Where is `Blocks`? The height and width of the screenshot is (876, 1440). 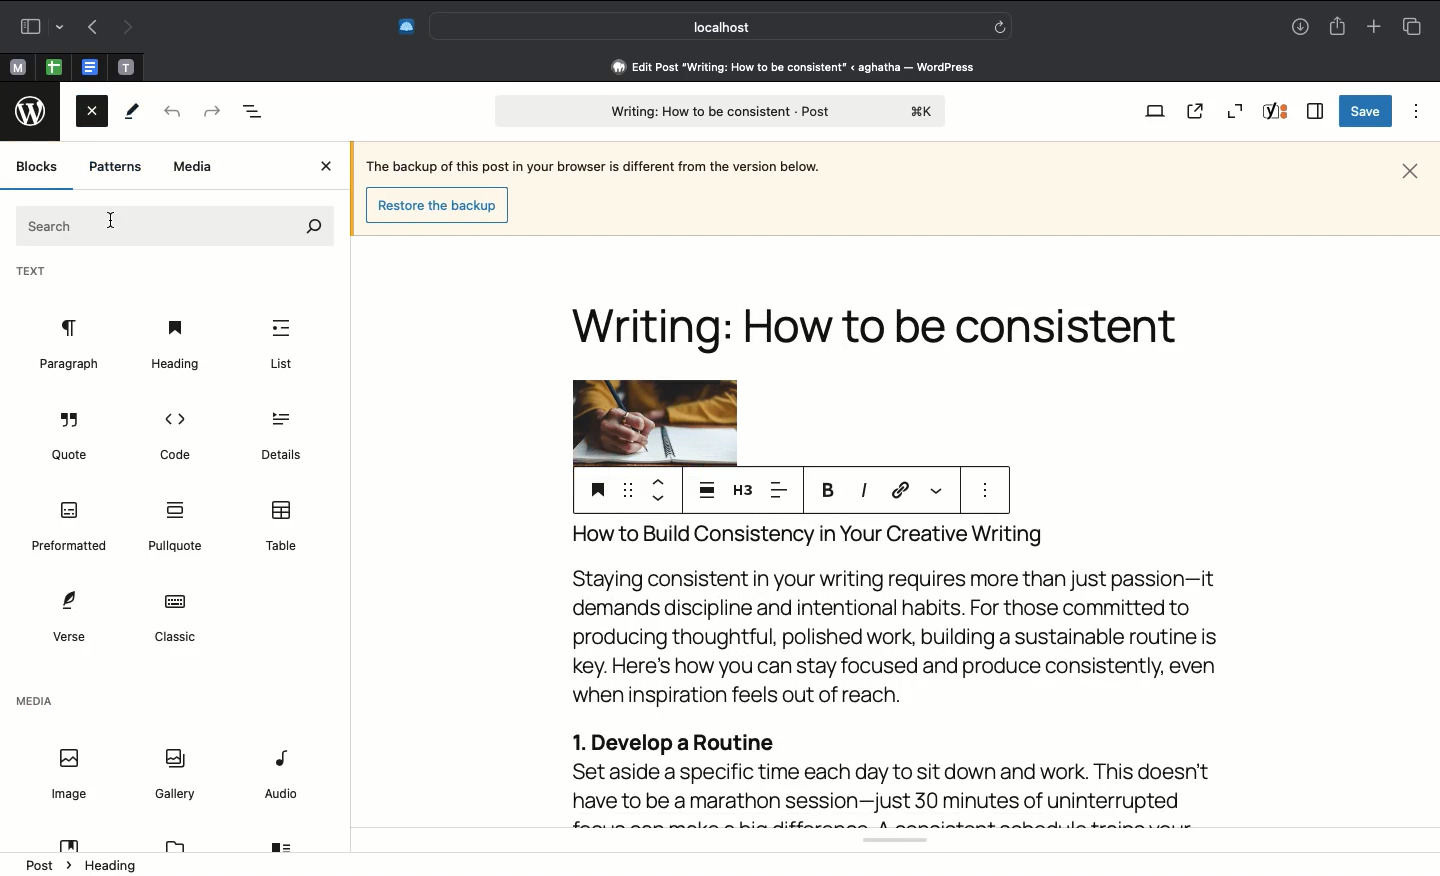
Blocks is located at coordinates (38, 166).